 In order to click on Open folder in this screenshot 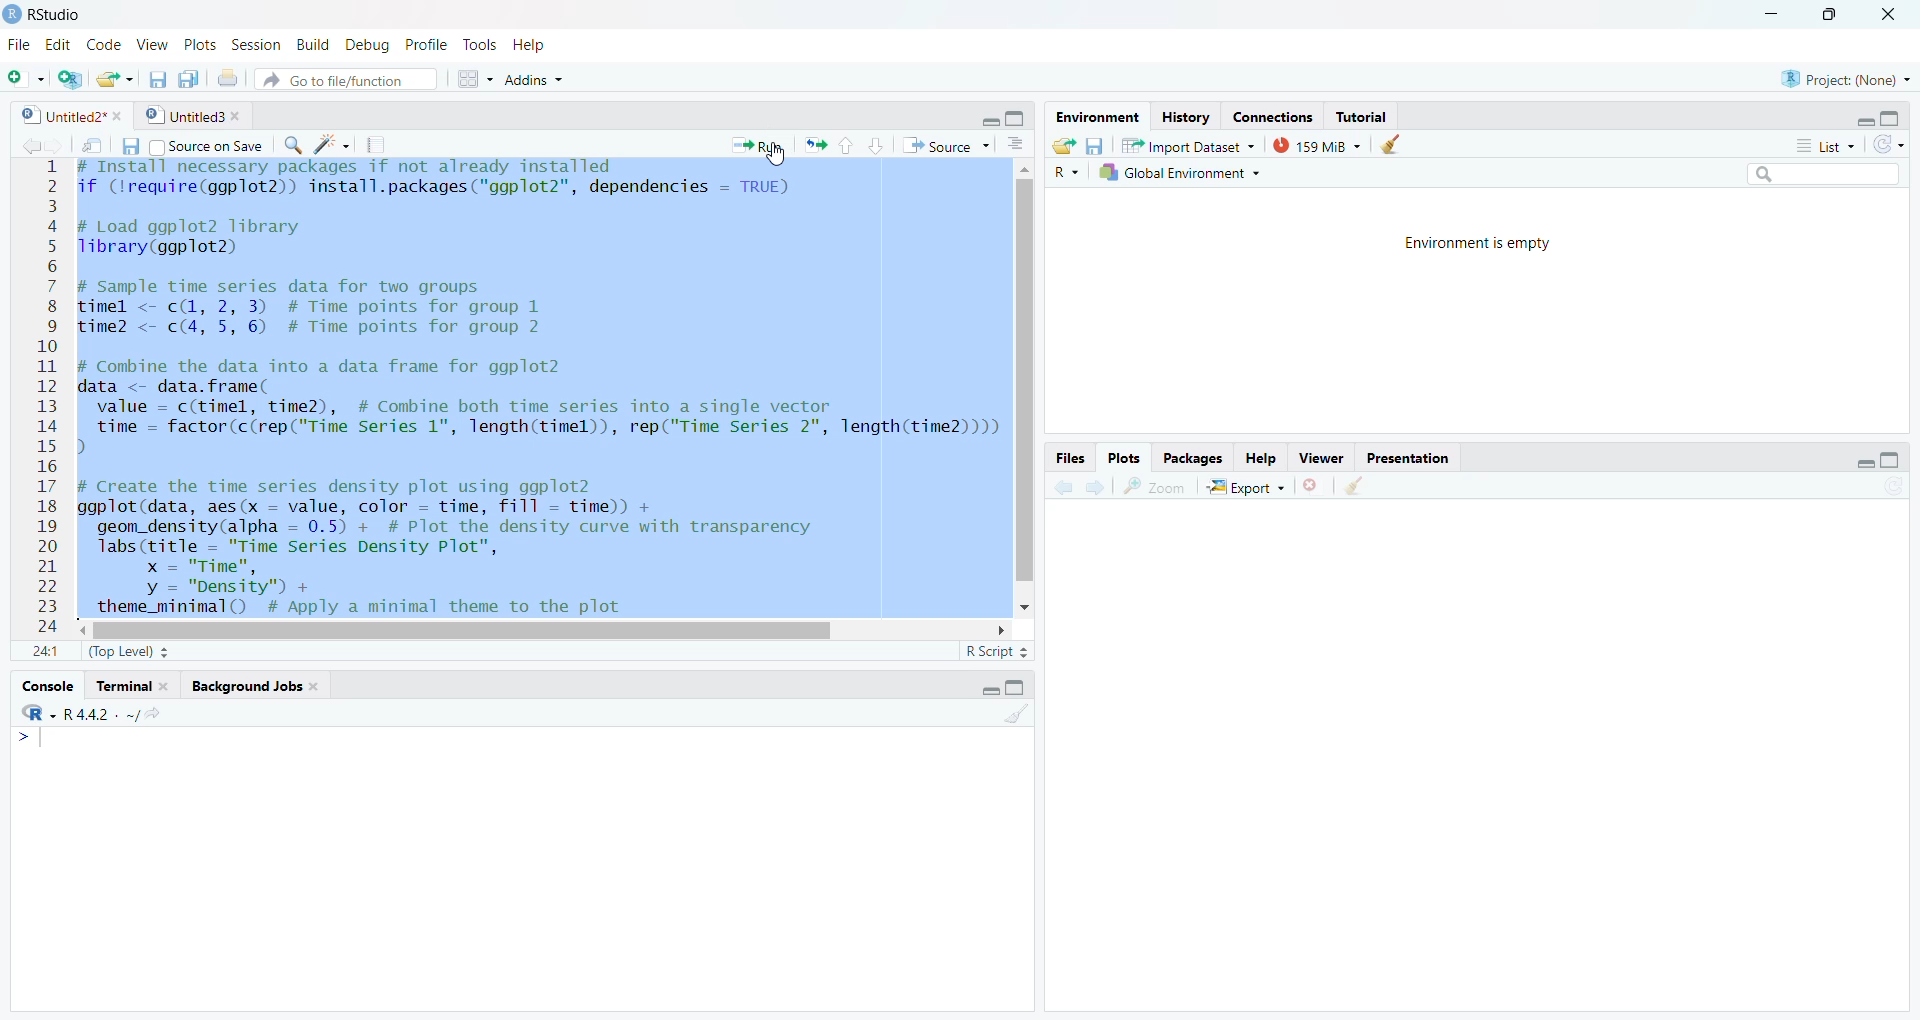, I will do `click(1062, 146)`.